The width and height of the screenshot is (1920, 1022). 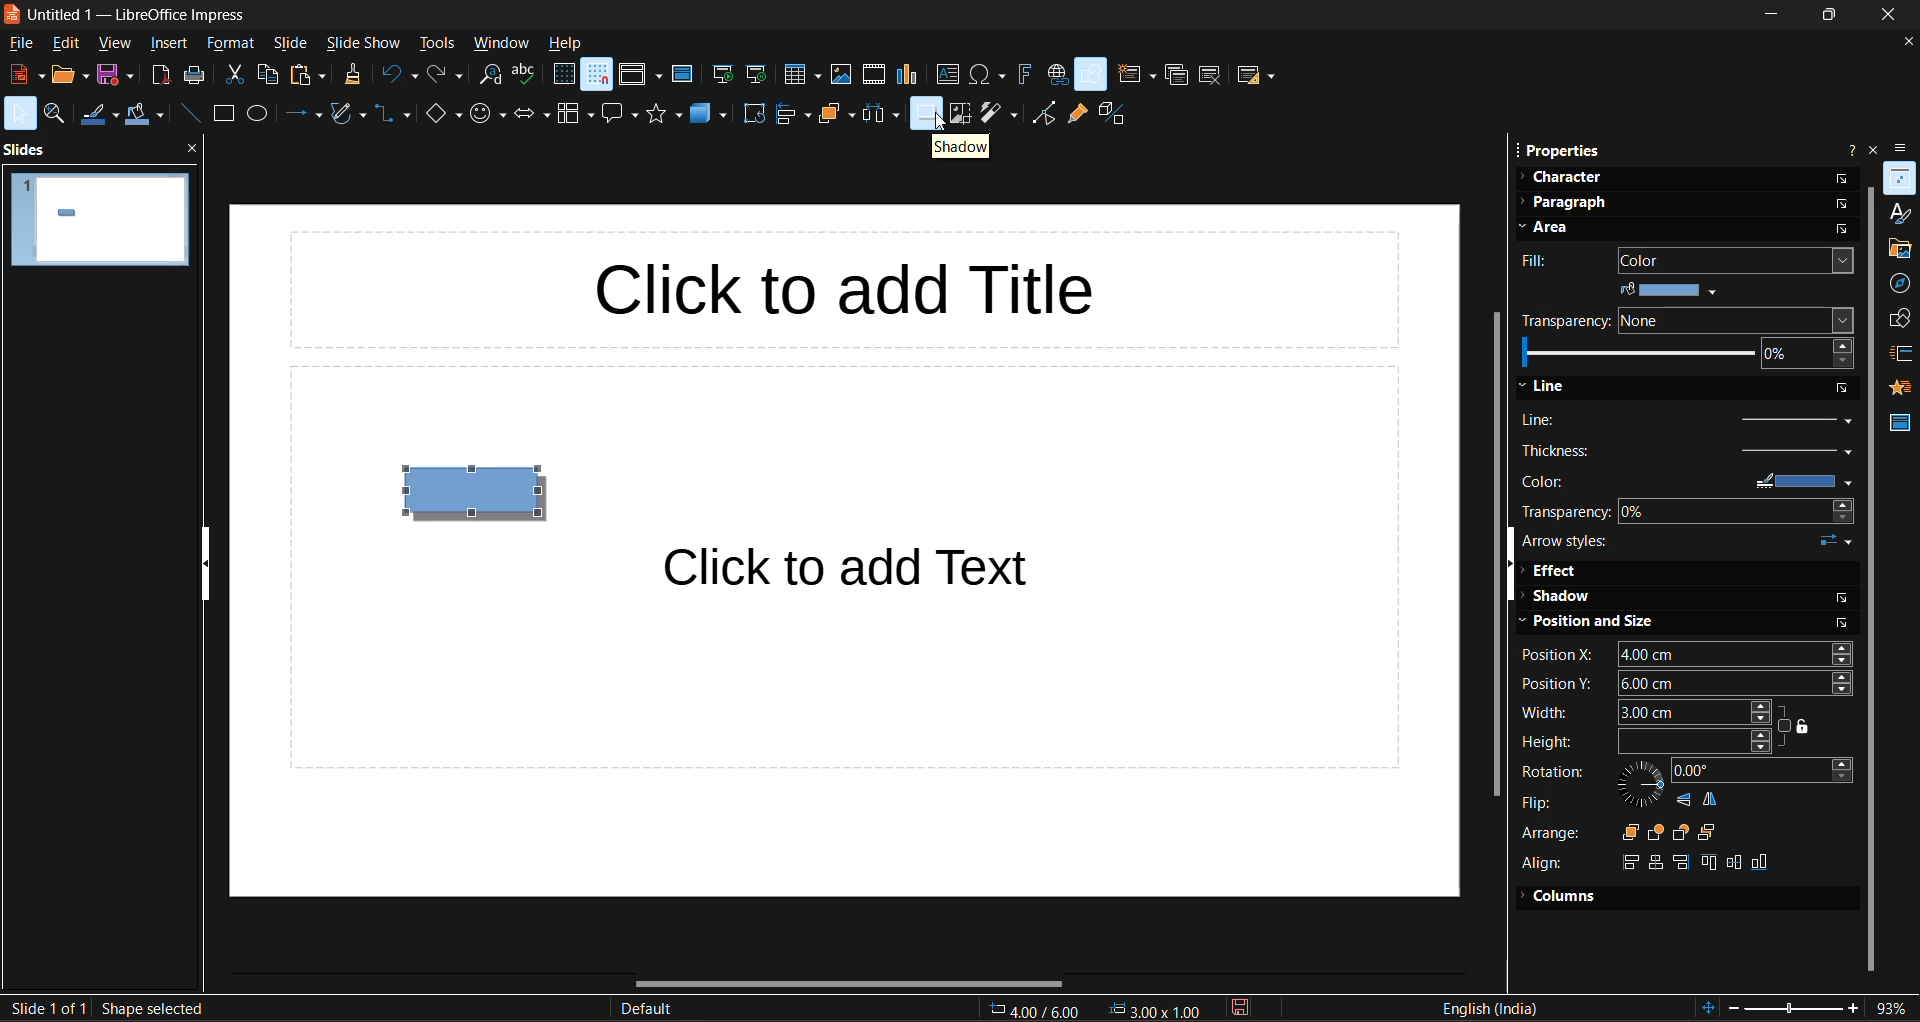 What do you see at coordinates (1090, 74) in the screenshot?
I see `show draw functions` at bounding box center [1090, 74].